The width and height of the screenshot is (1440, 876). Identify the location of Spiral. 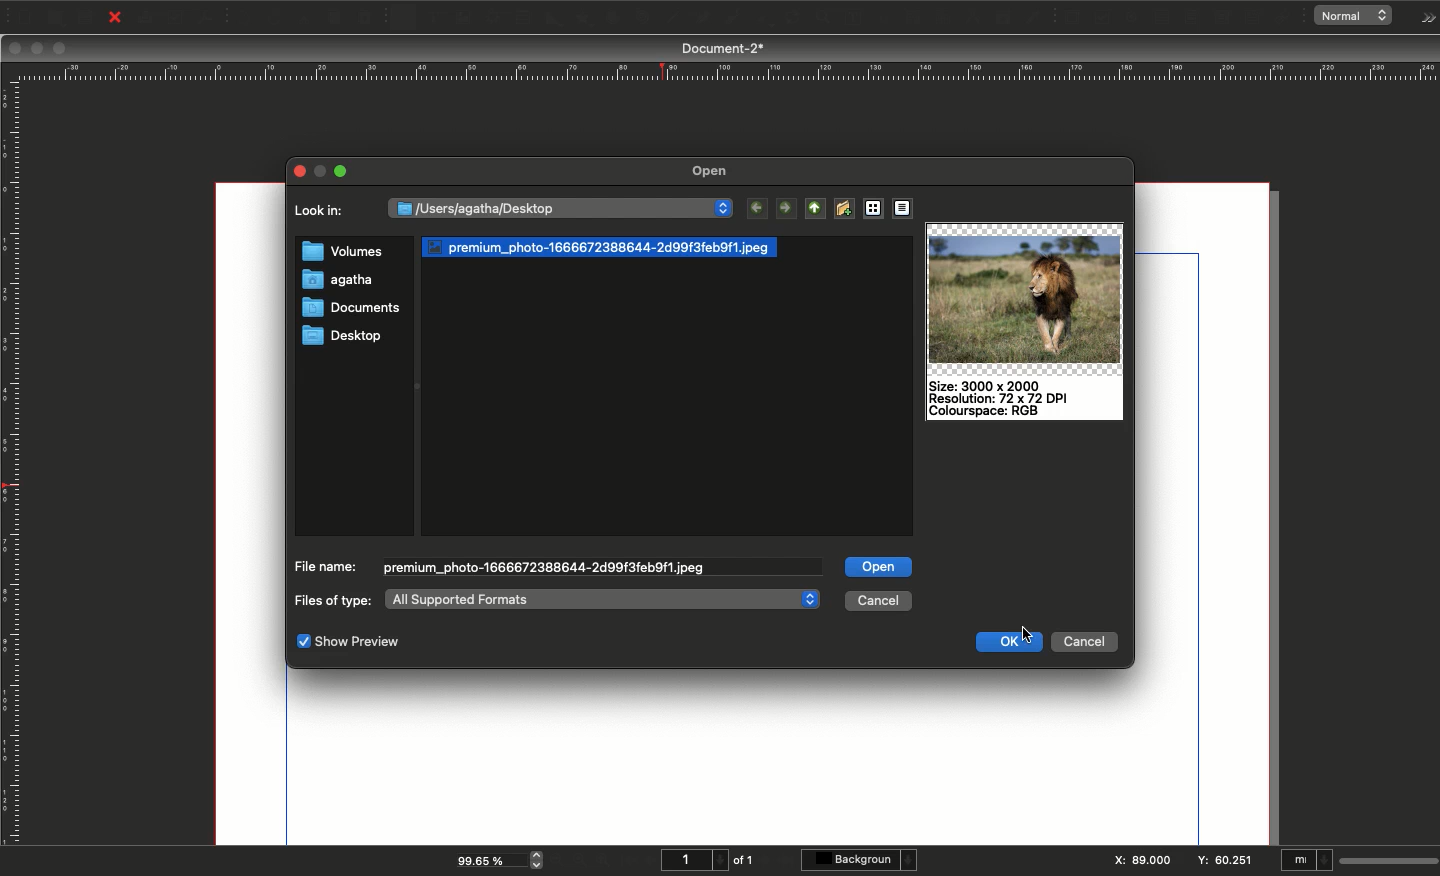
(646, 20).